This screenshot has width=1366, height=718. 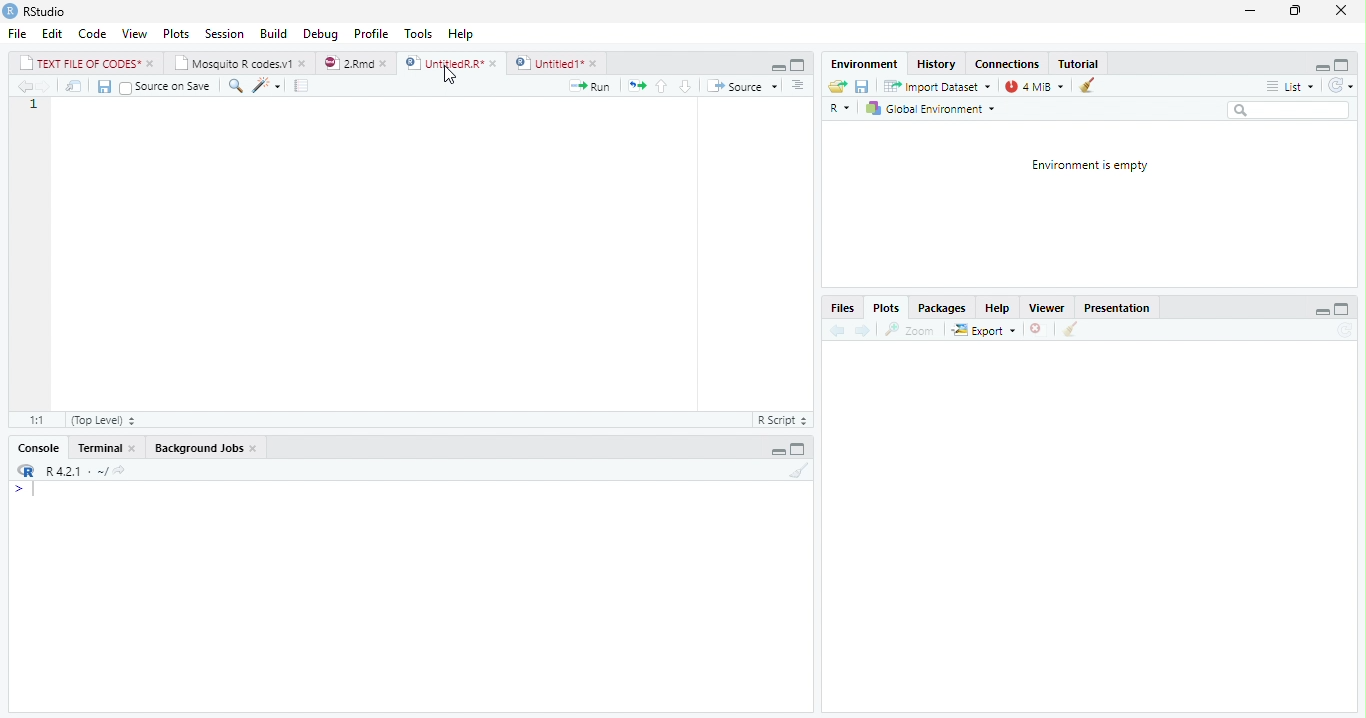 I want to click on cursor, so click(x=449, y=75).